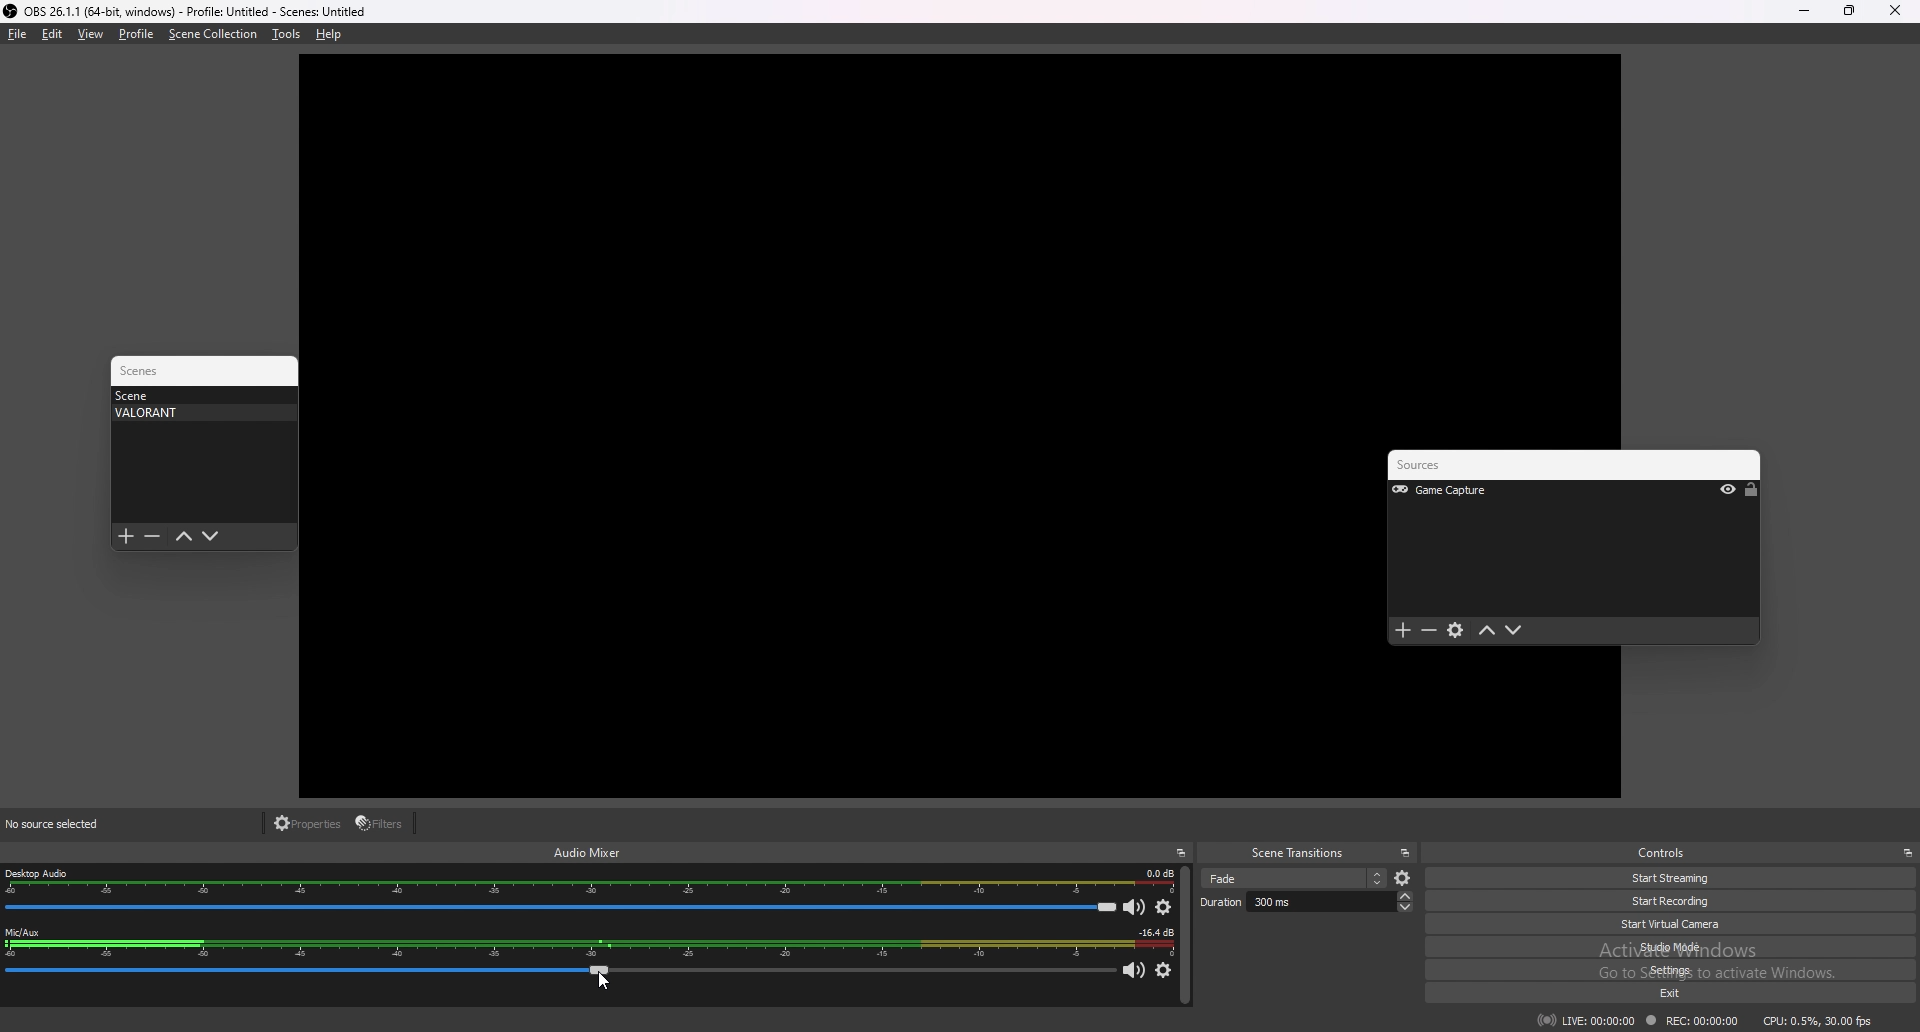  Describe the element at coordinates (126, 537) in the screenshot. I see `add` at that location.